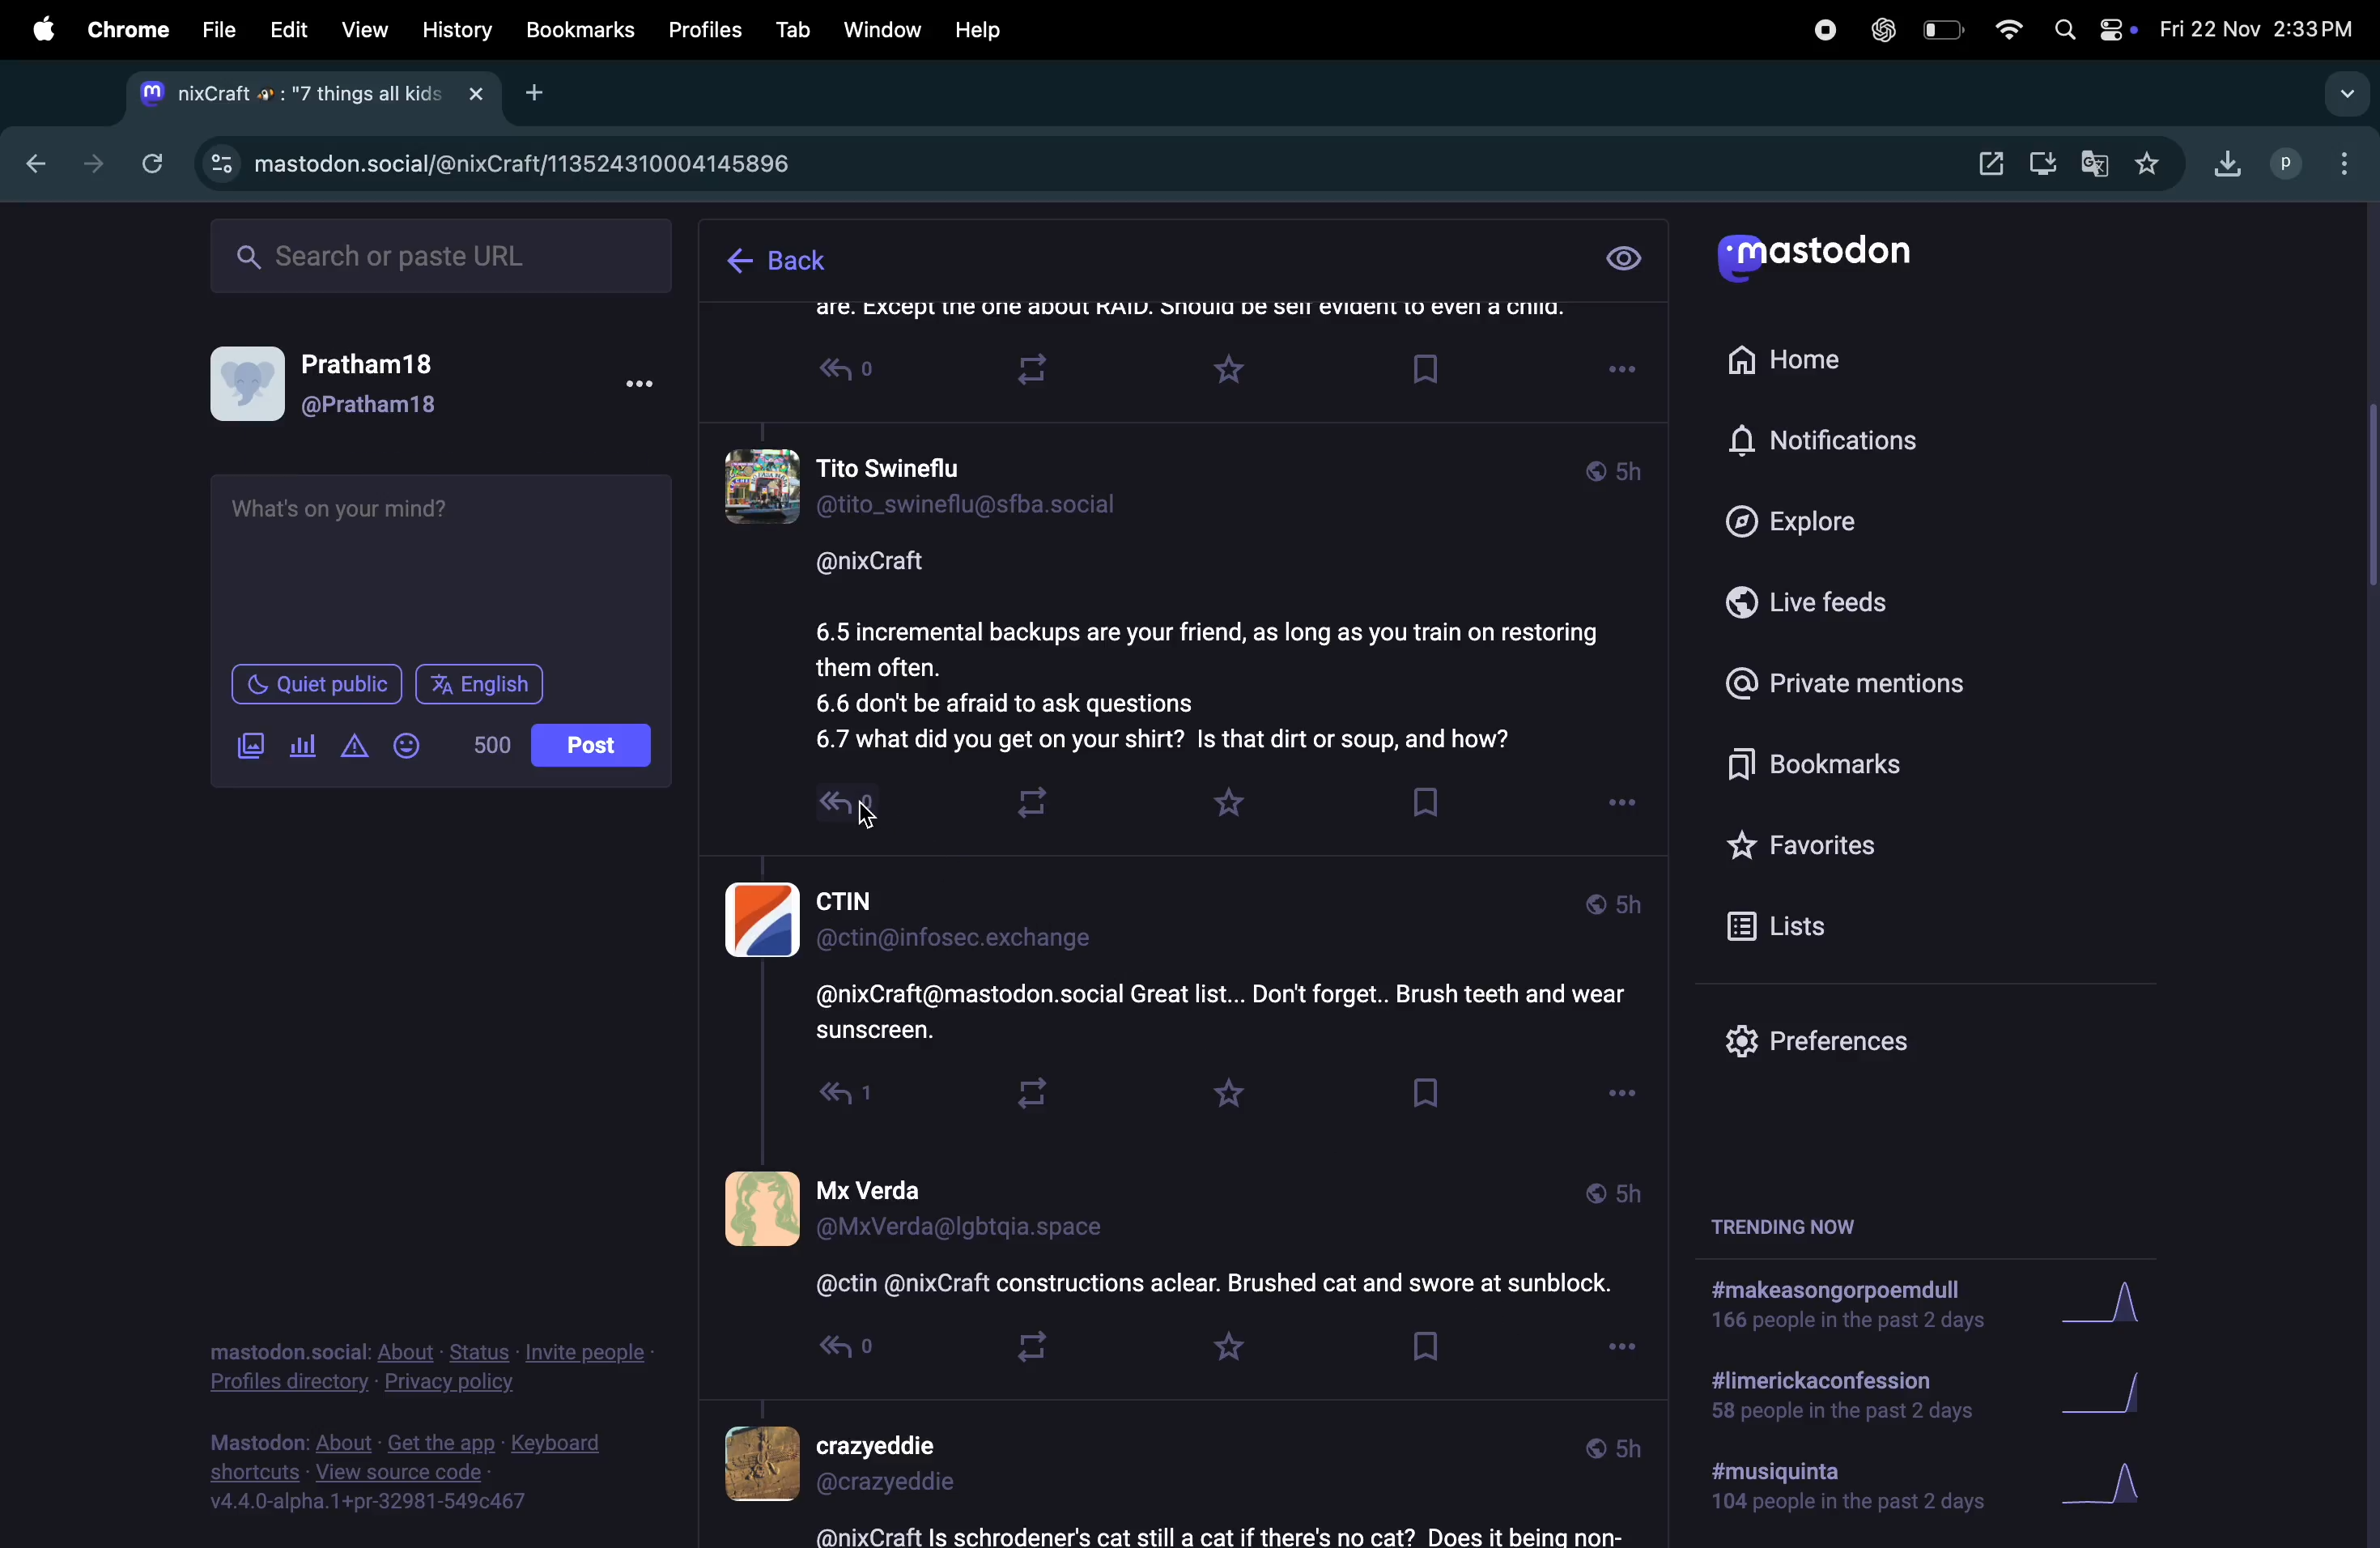 The image size is (2380, 1548). What do you see at coordinates (1833, 259) in the screenshot?
I see `mastodon logo` at bounding box center [1833, 259].